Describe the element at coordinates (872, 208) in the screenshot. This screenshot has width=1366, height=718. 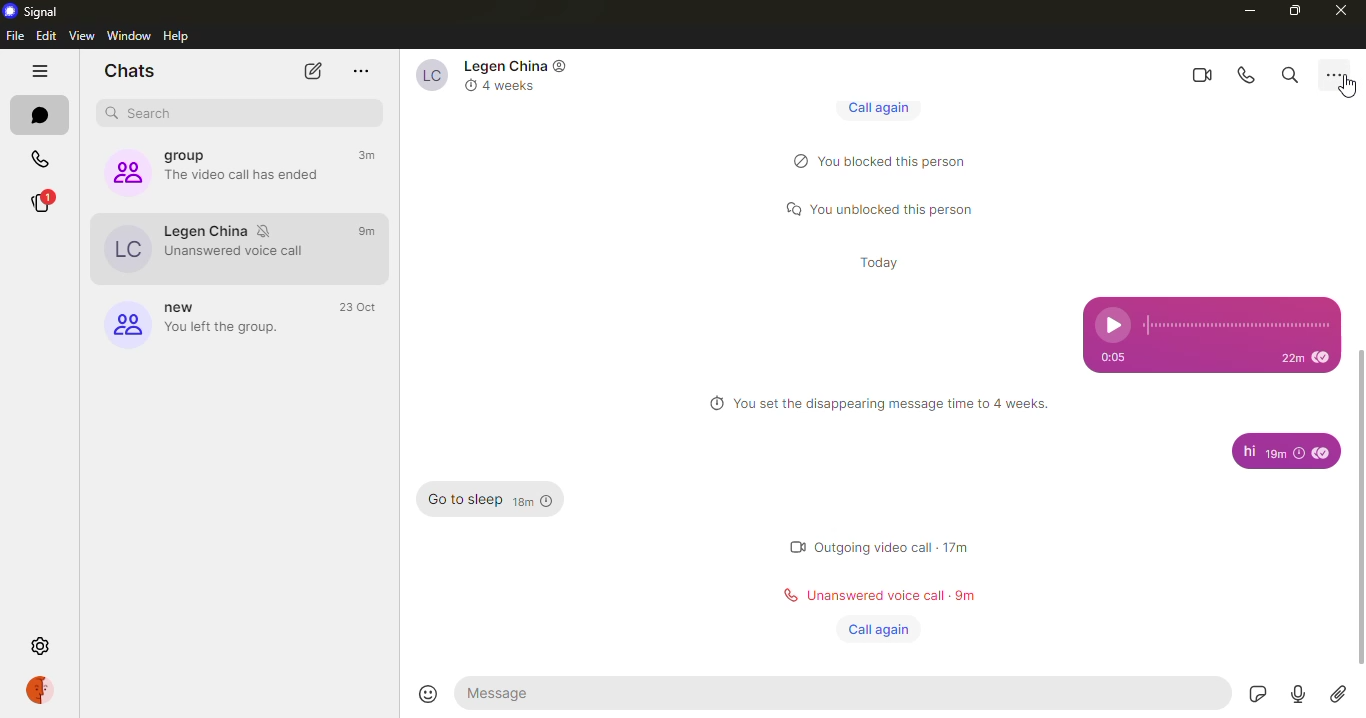
I see `status message` at that location.